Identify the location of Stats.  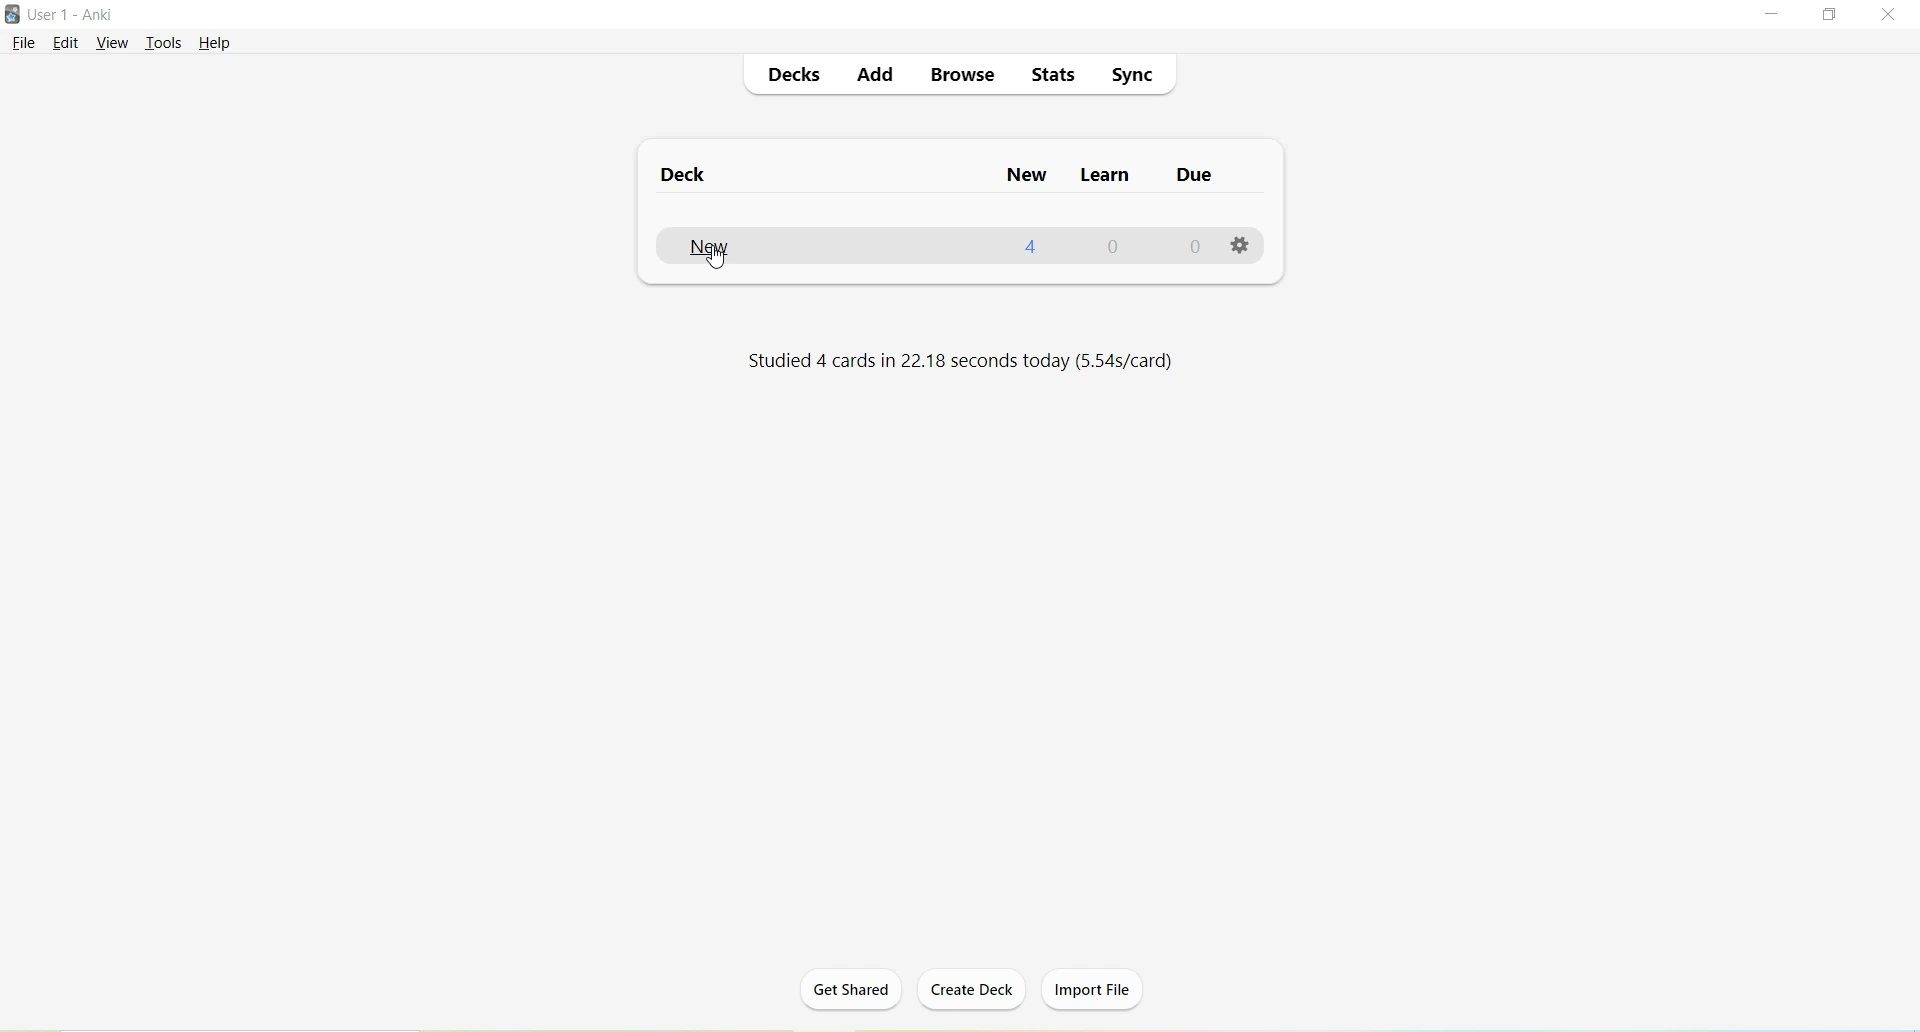
(1054, 77).